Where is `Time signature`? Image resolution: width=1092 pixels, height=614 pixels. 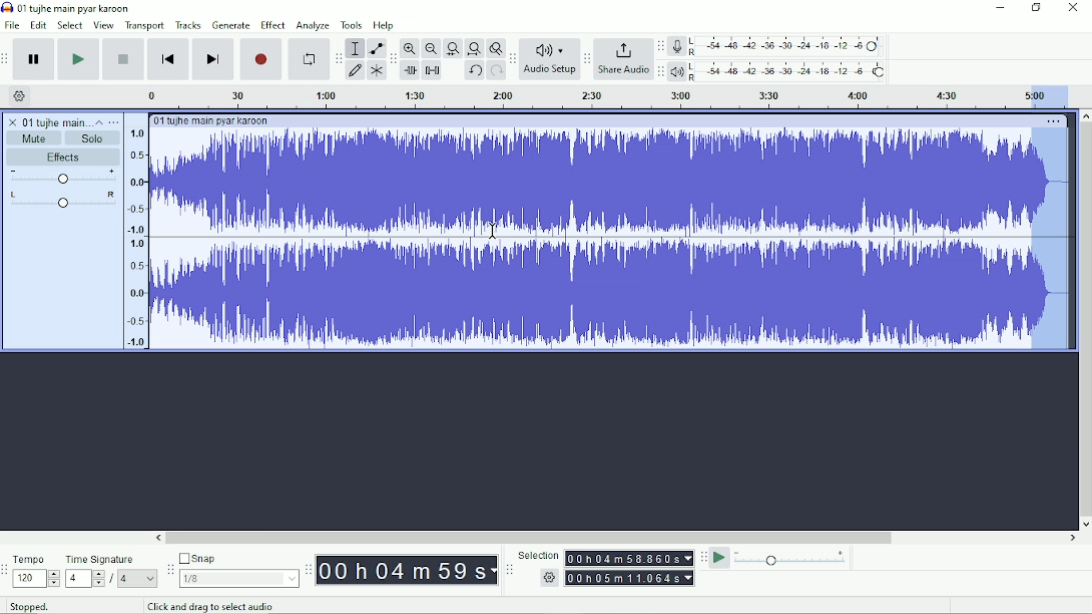 Time signature is located at coordinates (111, 559).